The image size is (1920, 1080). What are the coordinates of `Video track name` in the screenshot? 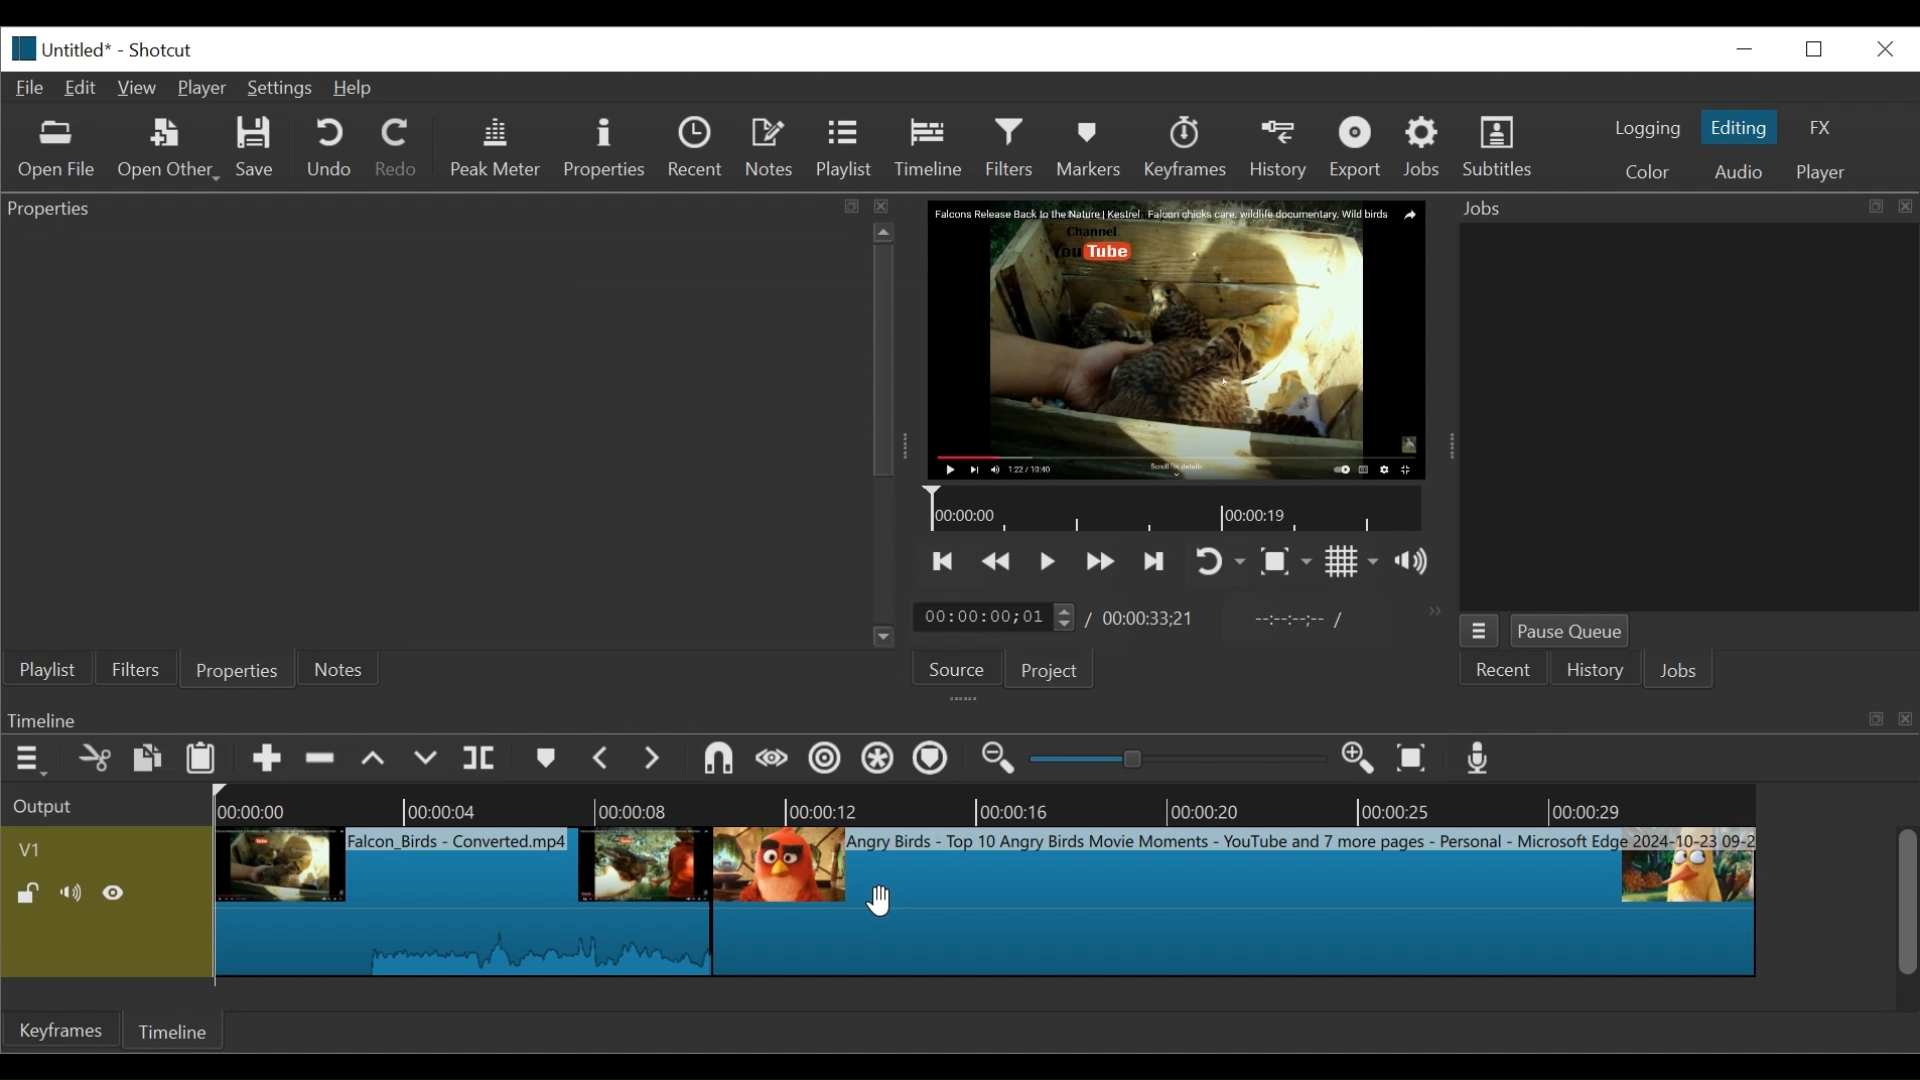 It's located at (104, 847).